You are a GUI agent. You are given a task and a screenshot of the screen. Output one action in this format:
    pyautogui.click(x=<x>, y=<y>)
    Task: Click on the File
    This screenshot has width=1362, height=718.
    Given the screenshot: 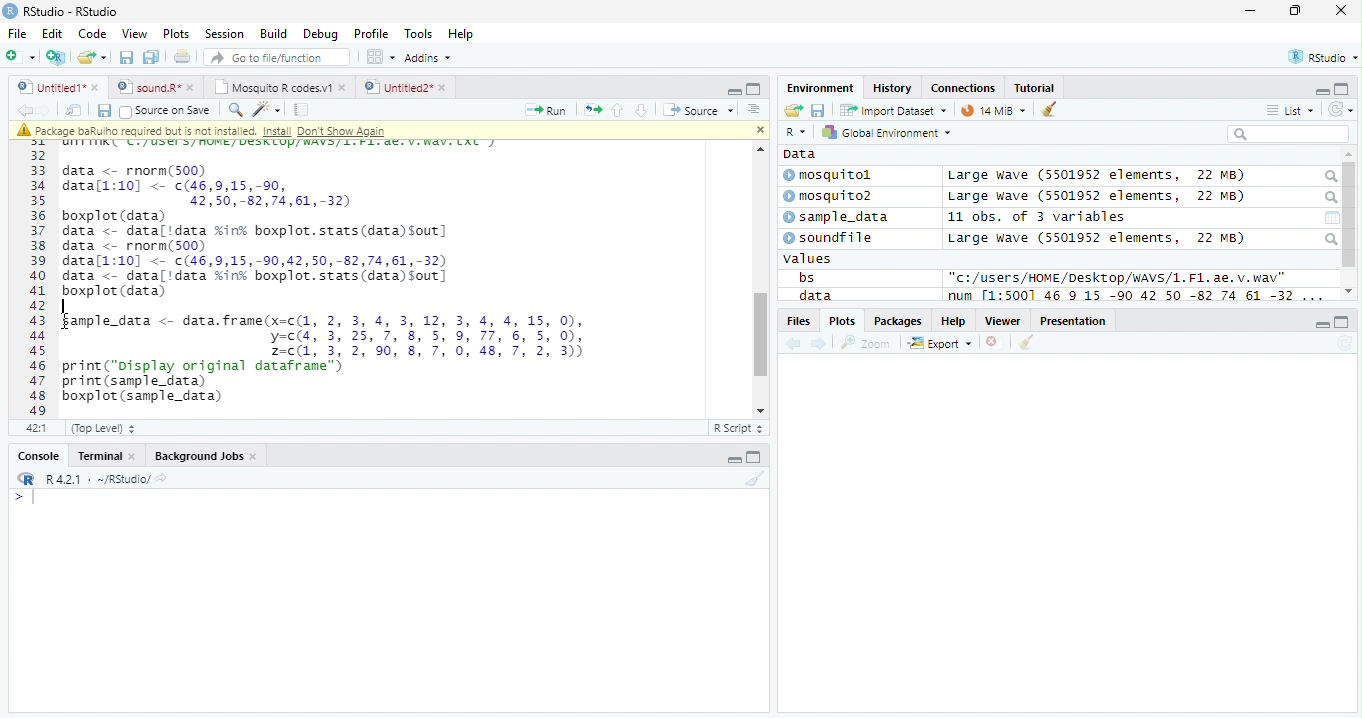 What is the action you would take?
    pyautogui.click(x=18, y=34)
    